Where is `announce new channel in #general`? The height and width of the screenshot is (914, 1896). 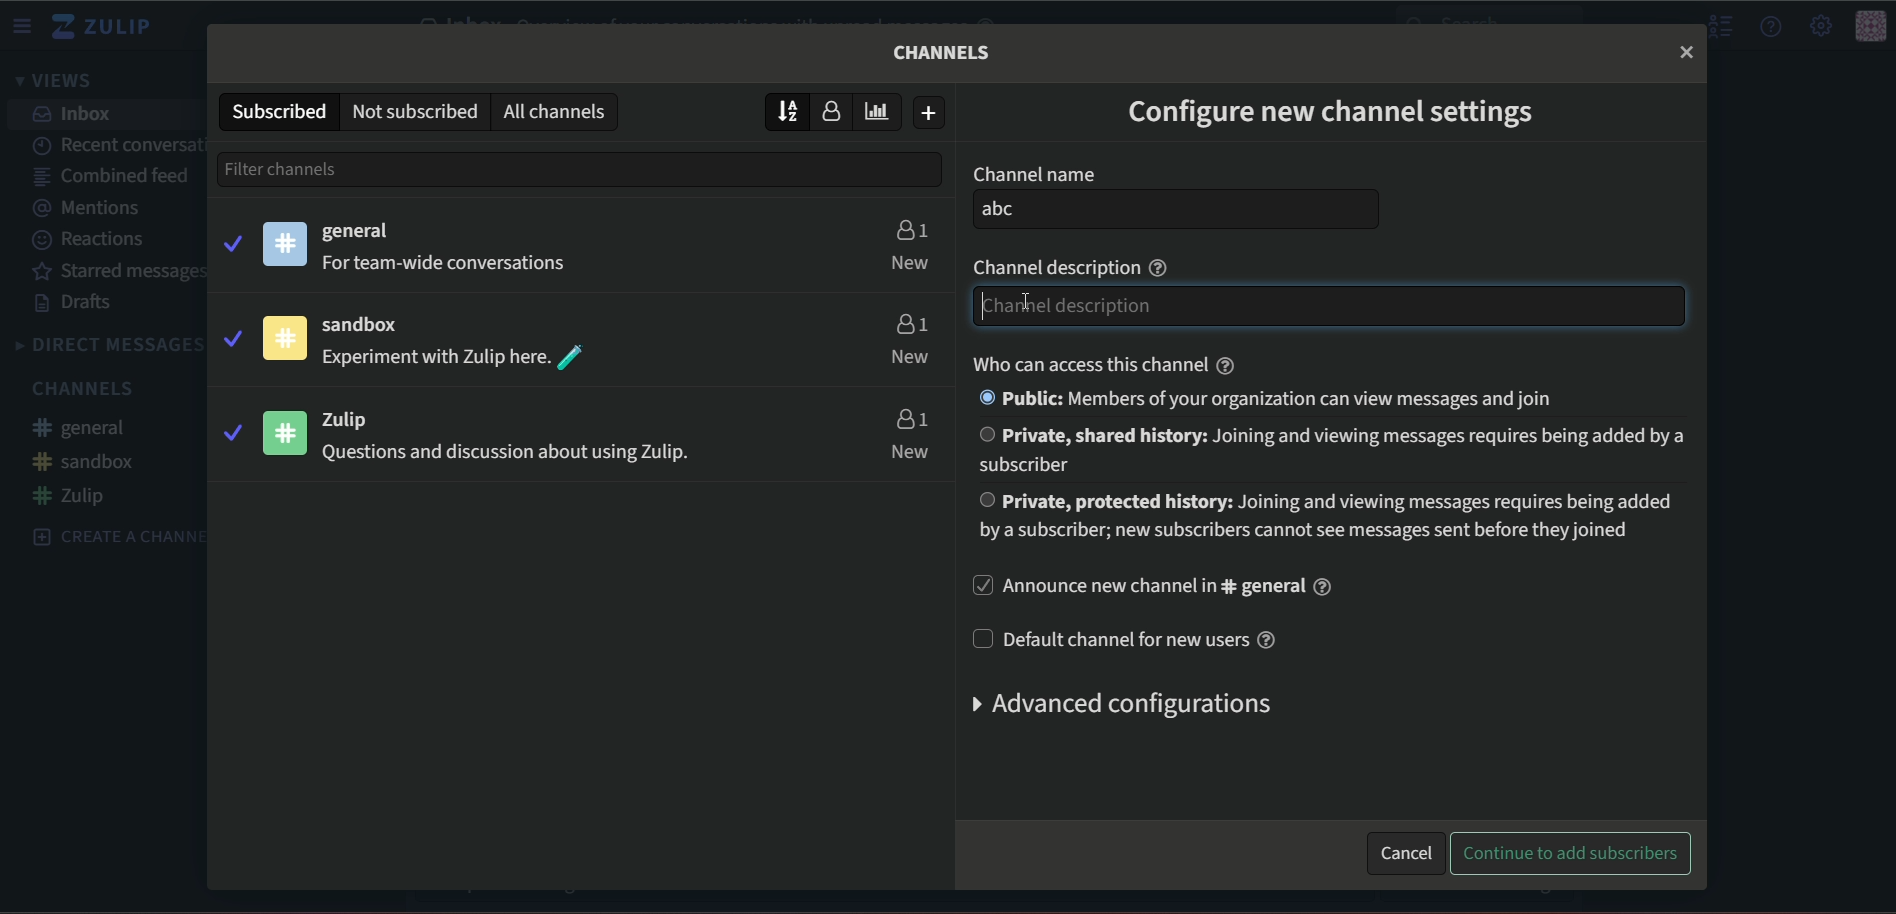 announce new channel in #general is located at coordinates (1157, 588).